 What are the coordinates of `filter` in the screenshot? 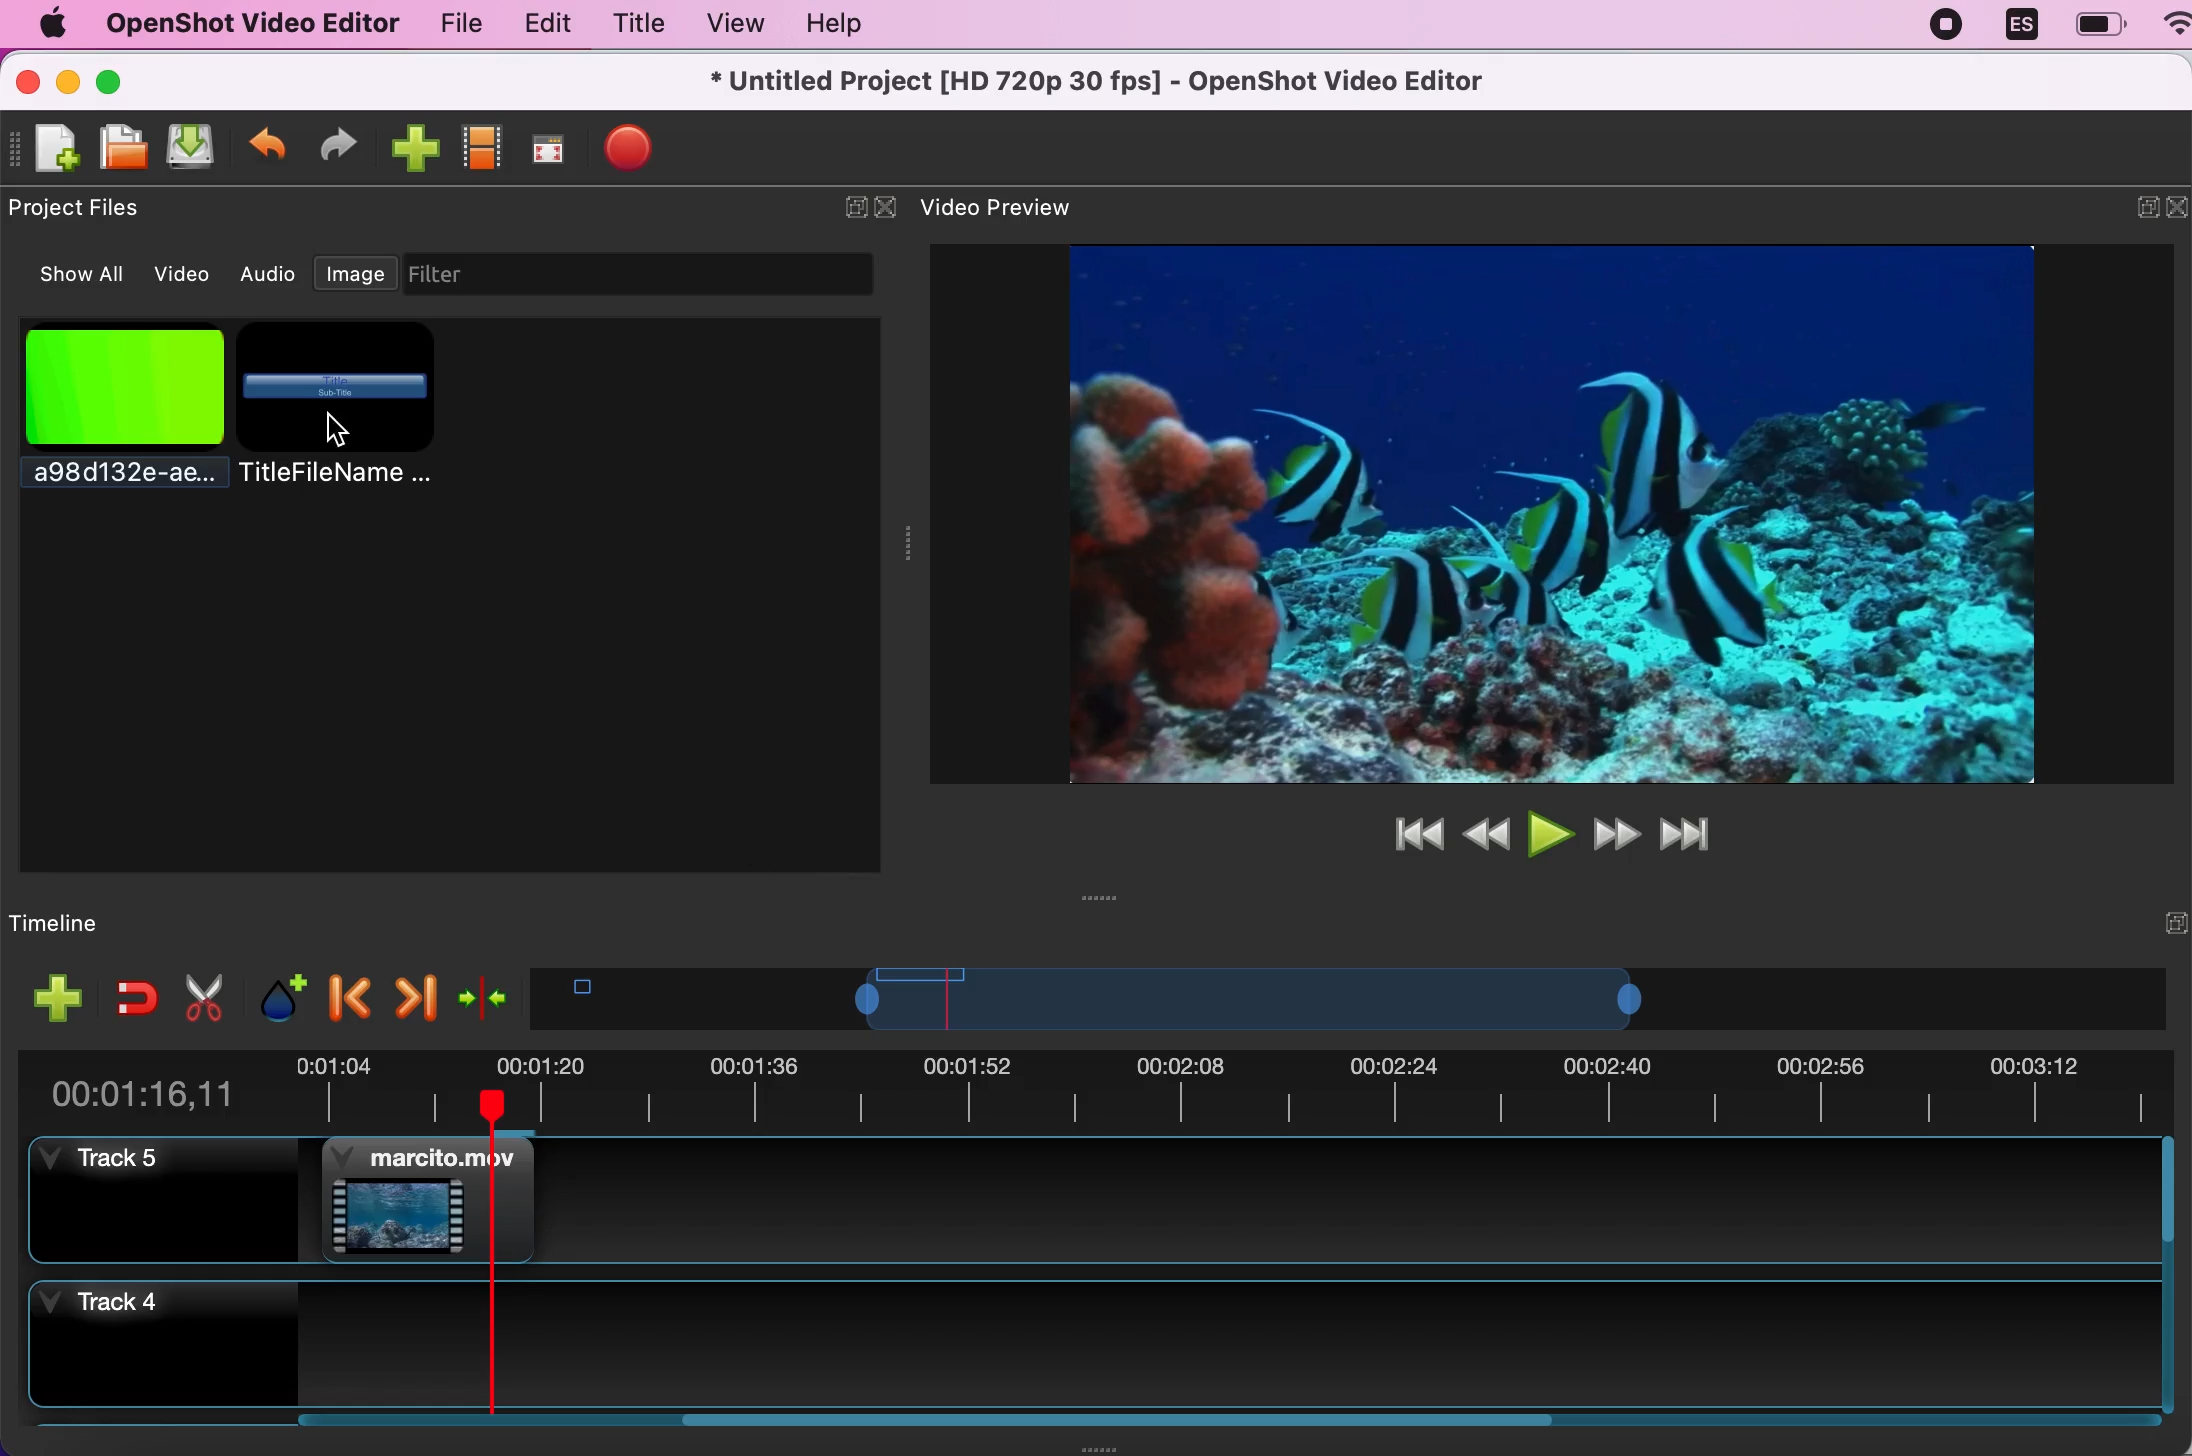 It's located at (656, 274).